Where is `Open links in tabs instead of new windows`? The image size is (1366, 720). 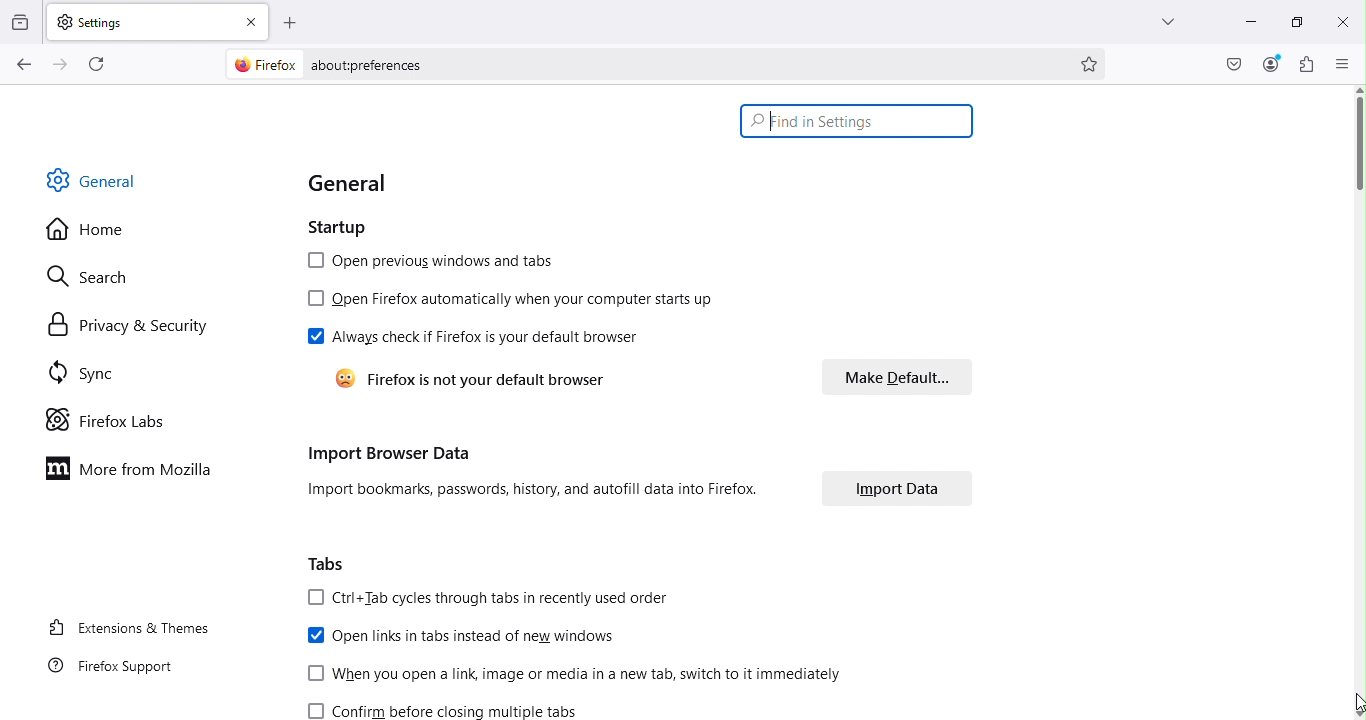 Open links in tabs instead of new windows is located at coordinates (481, 640).